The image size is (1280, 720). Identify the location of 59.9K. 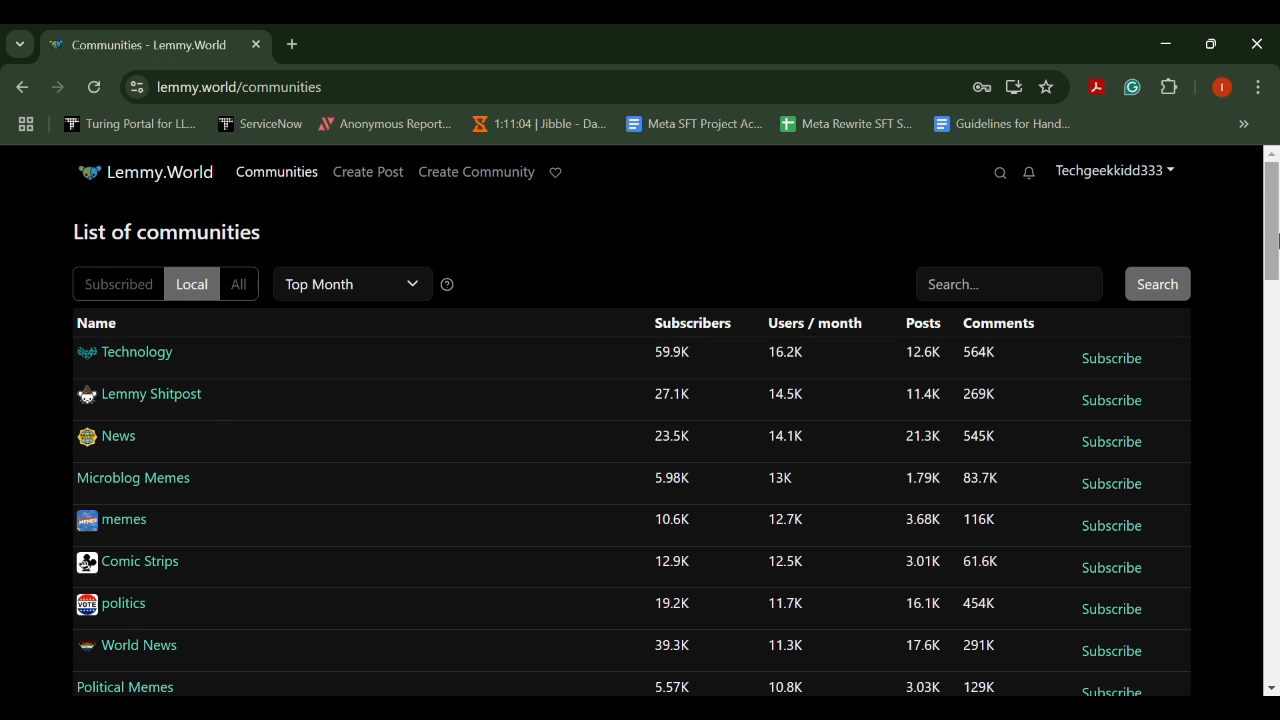
(674, 353).